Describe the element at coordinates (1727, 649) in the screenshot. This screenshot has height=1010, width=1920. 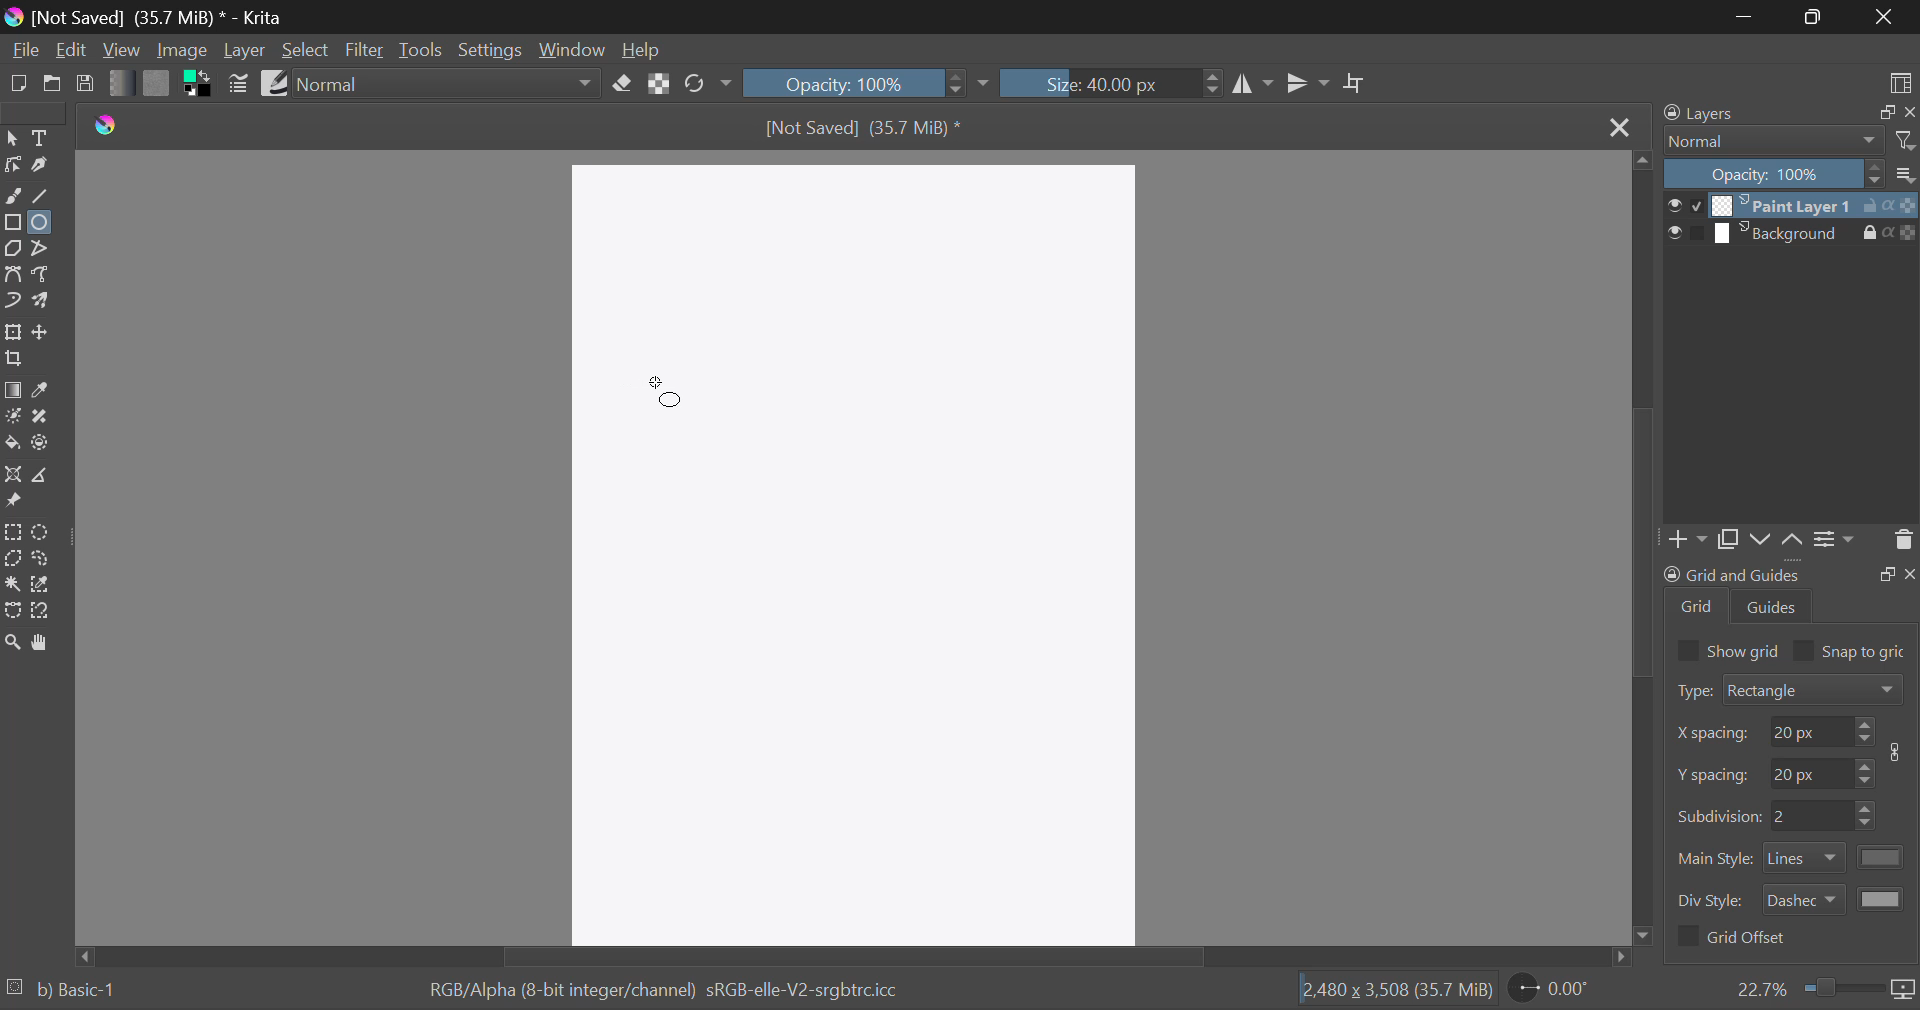
I see `Show grid` at that location.